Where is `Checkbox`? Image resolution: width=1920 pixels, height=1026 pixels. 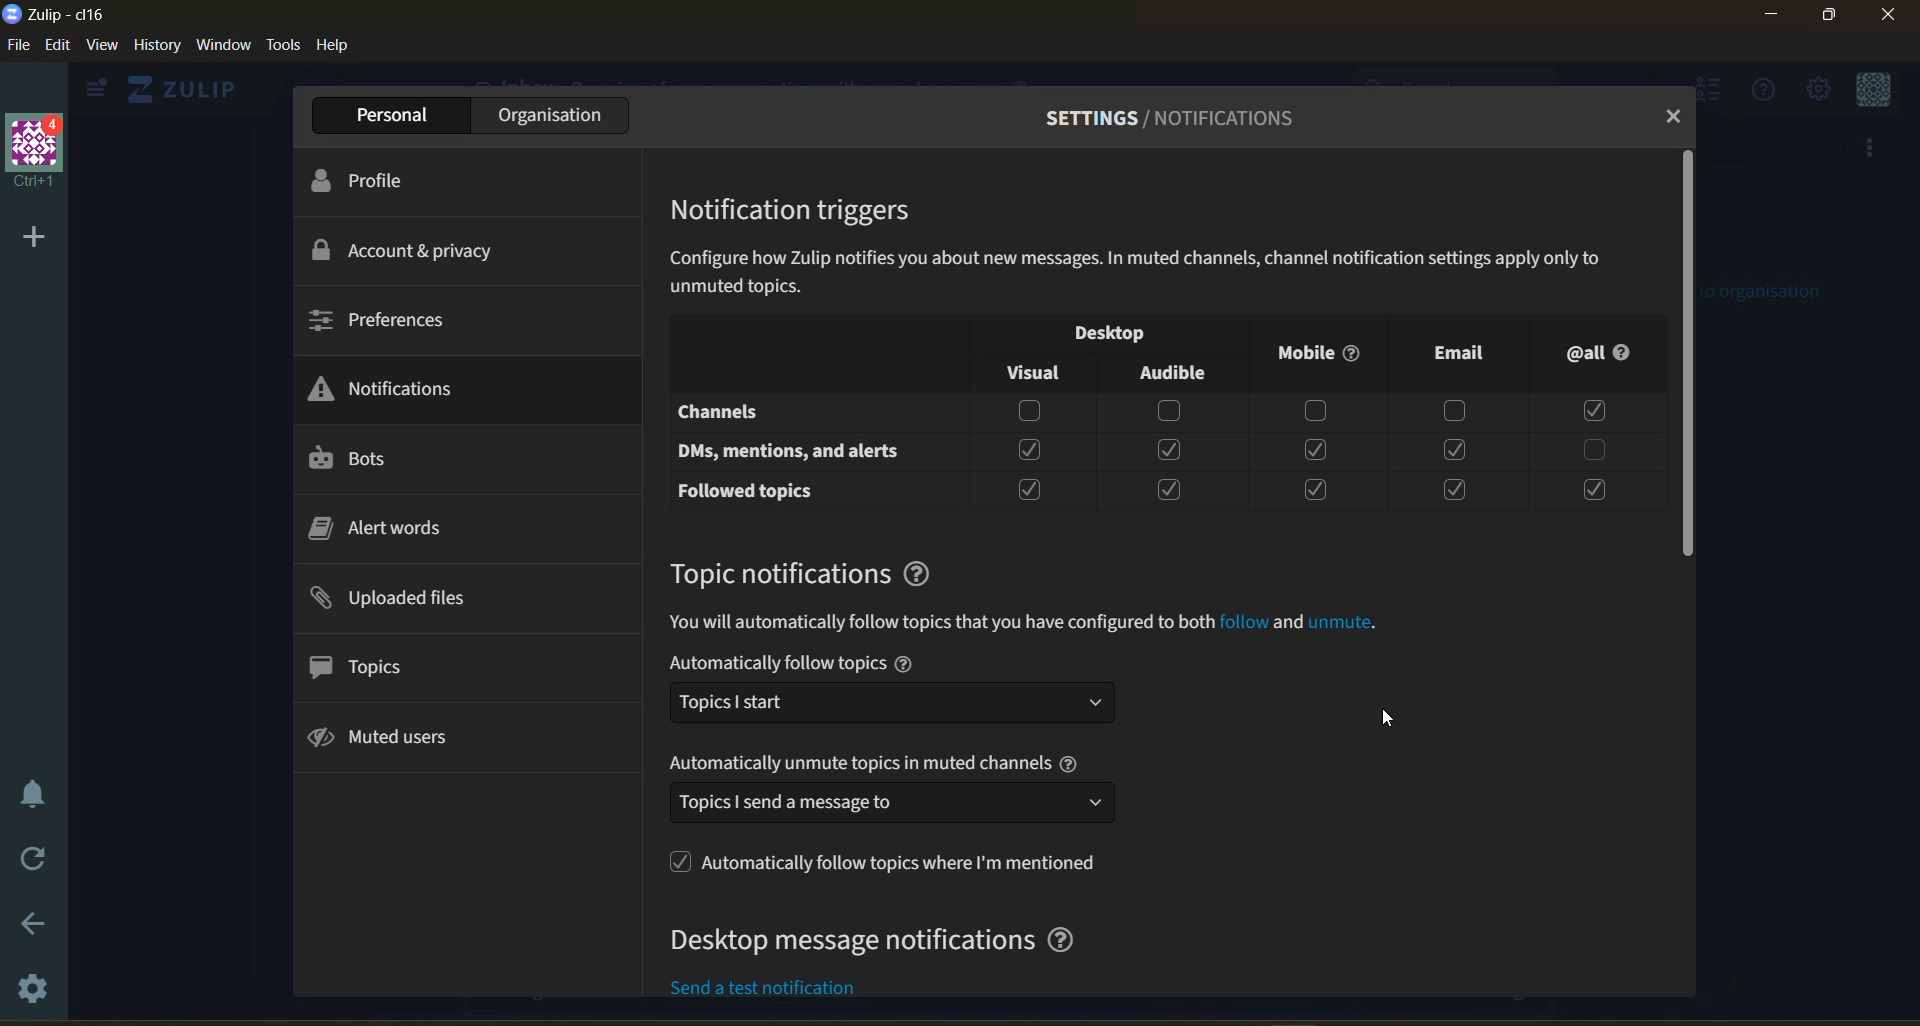 Checkbox is located at coordinates (1172, 449).